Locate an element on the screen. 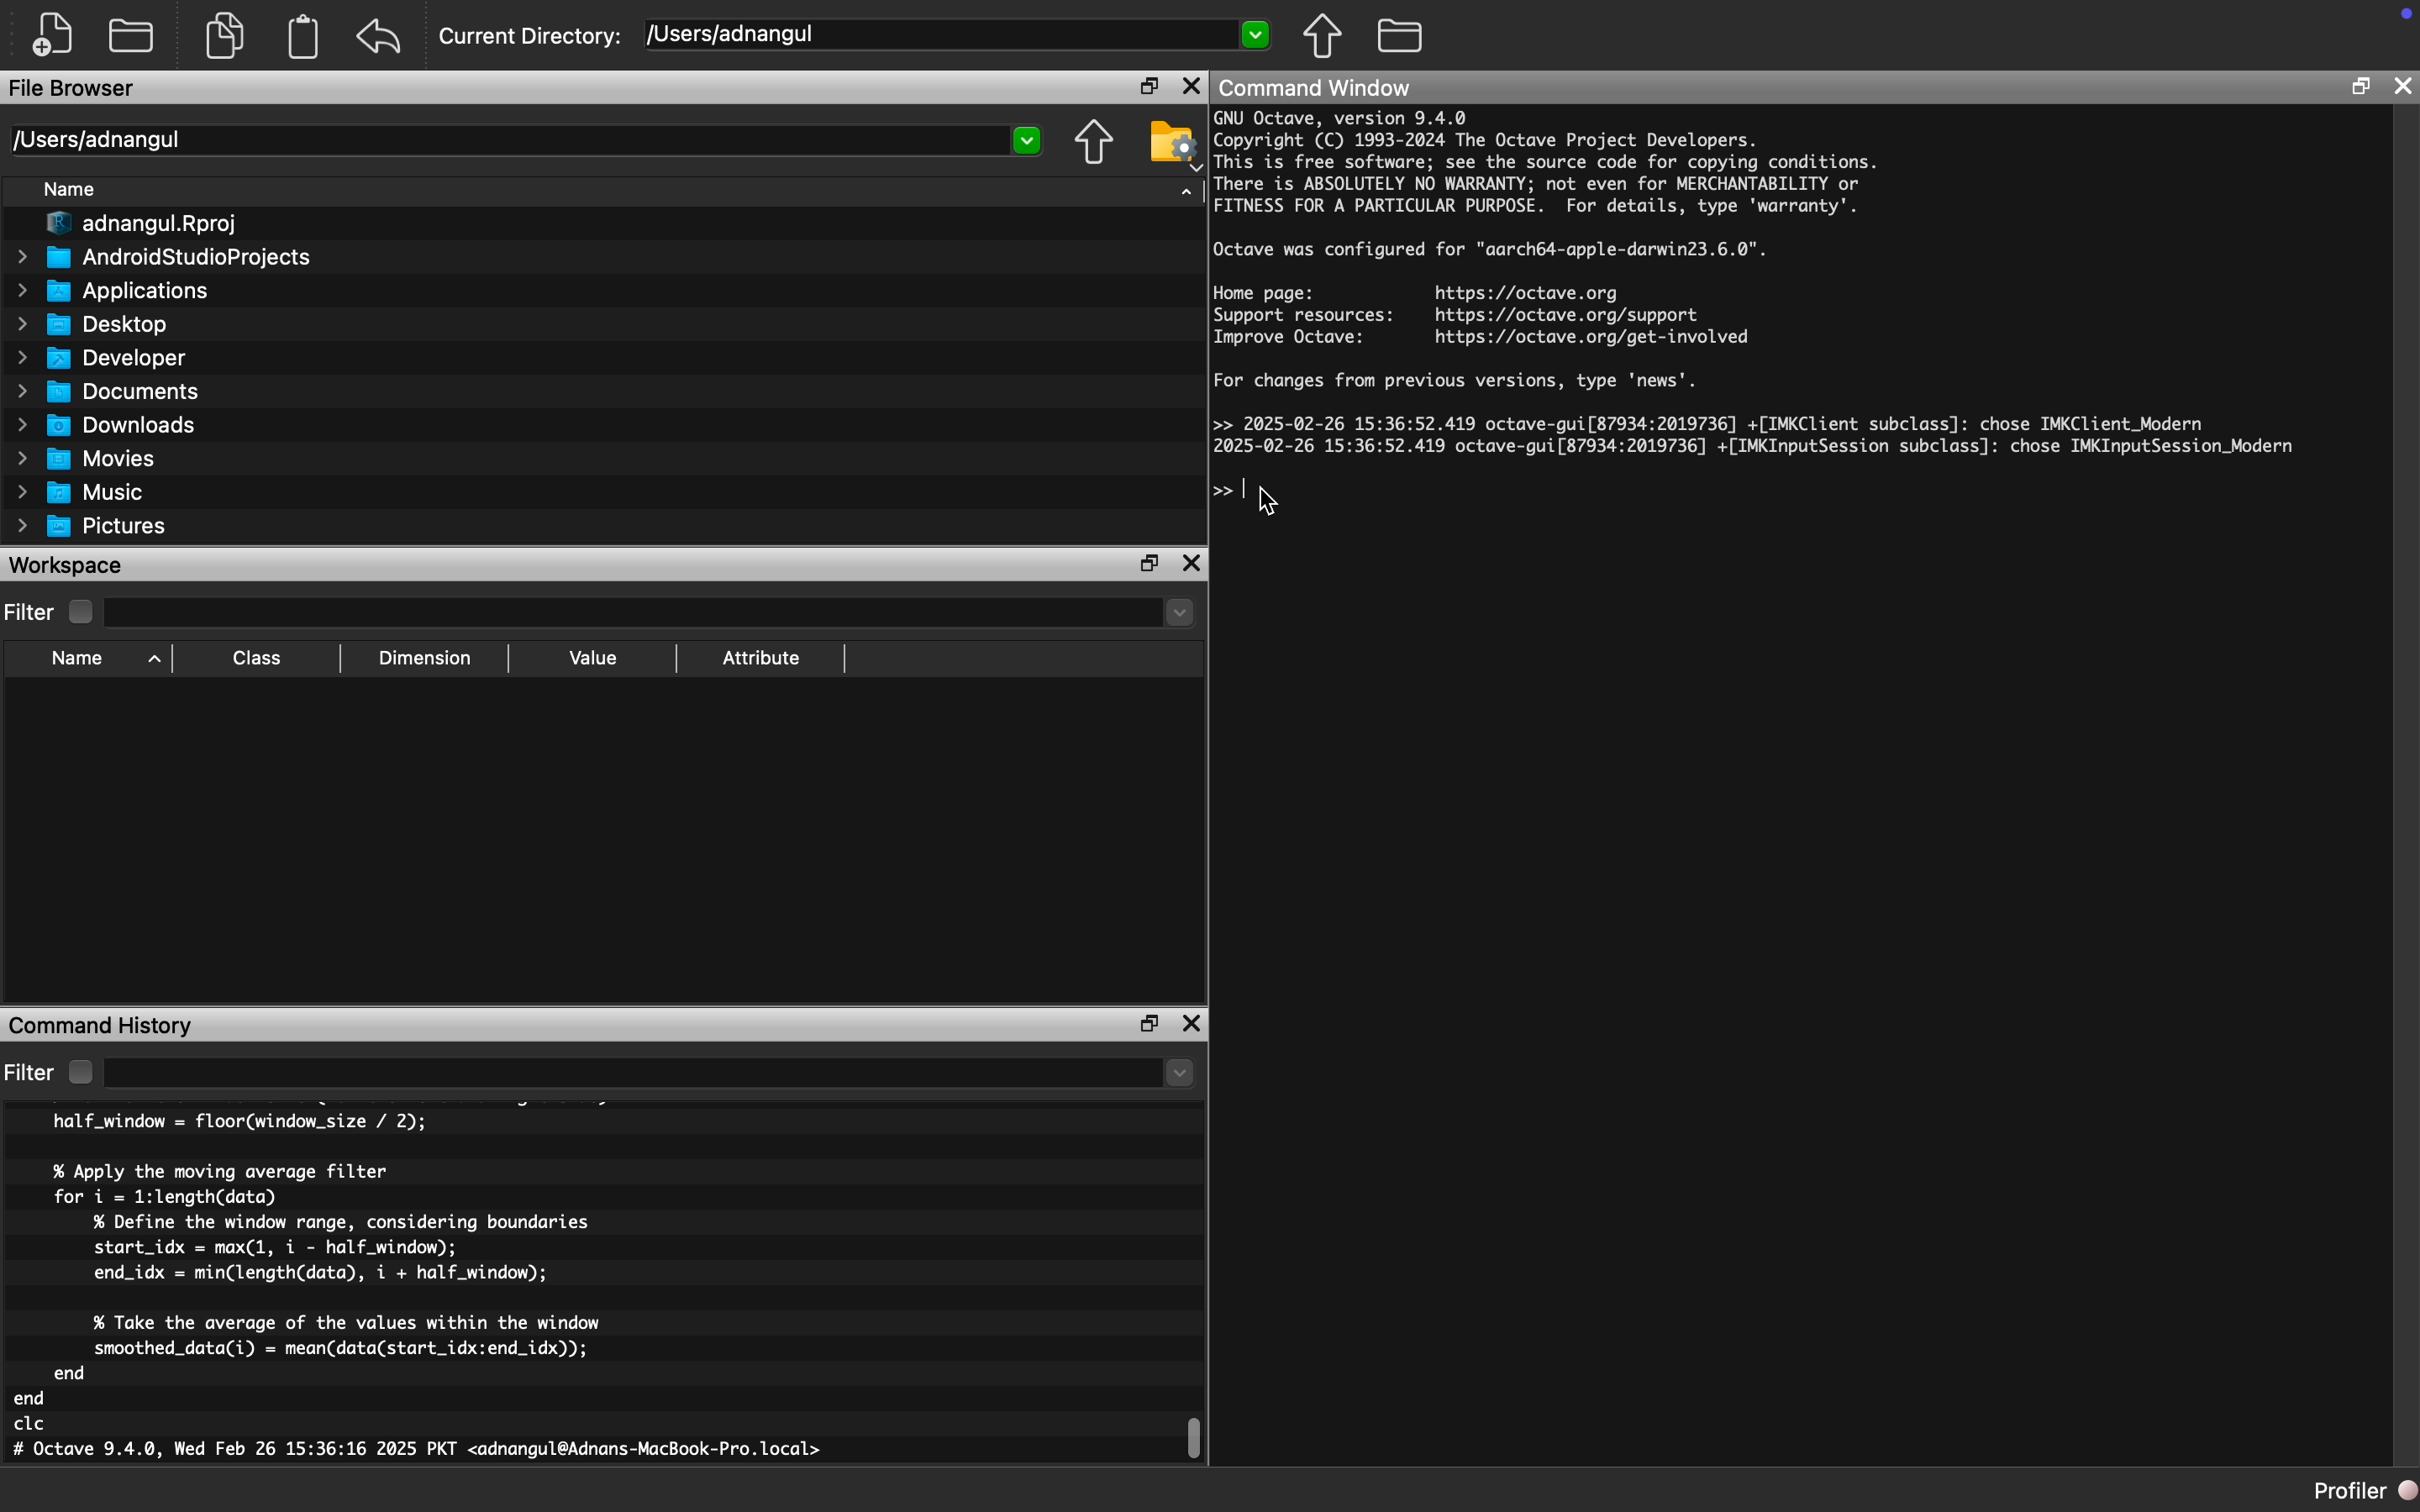 The width and height of the screenshot is (2420, 1512). Close is located at coordinates (1193, 562).